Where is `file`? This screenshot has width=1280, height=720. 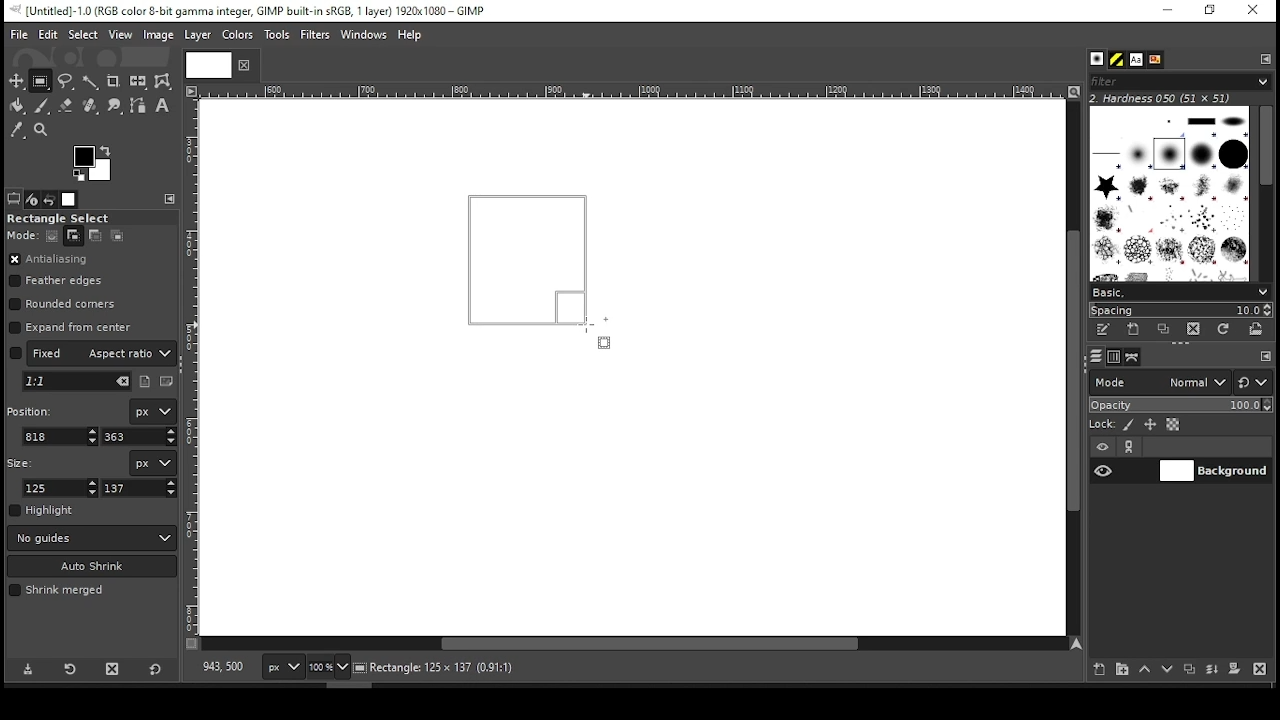 file is located at coordinates (19, 35).